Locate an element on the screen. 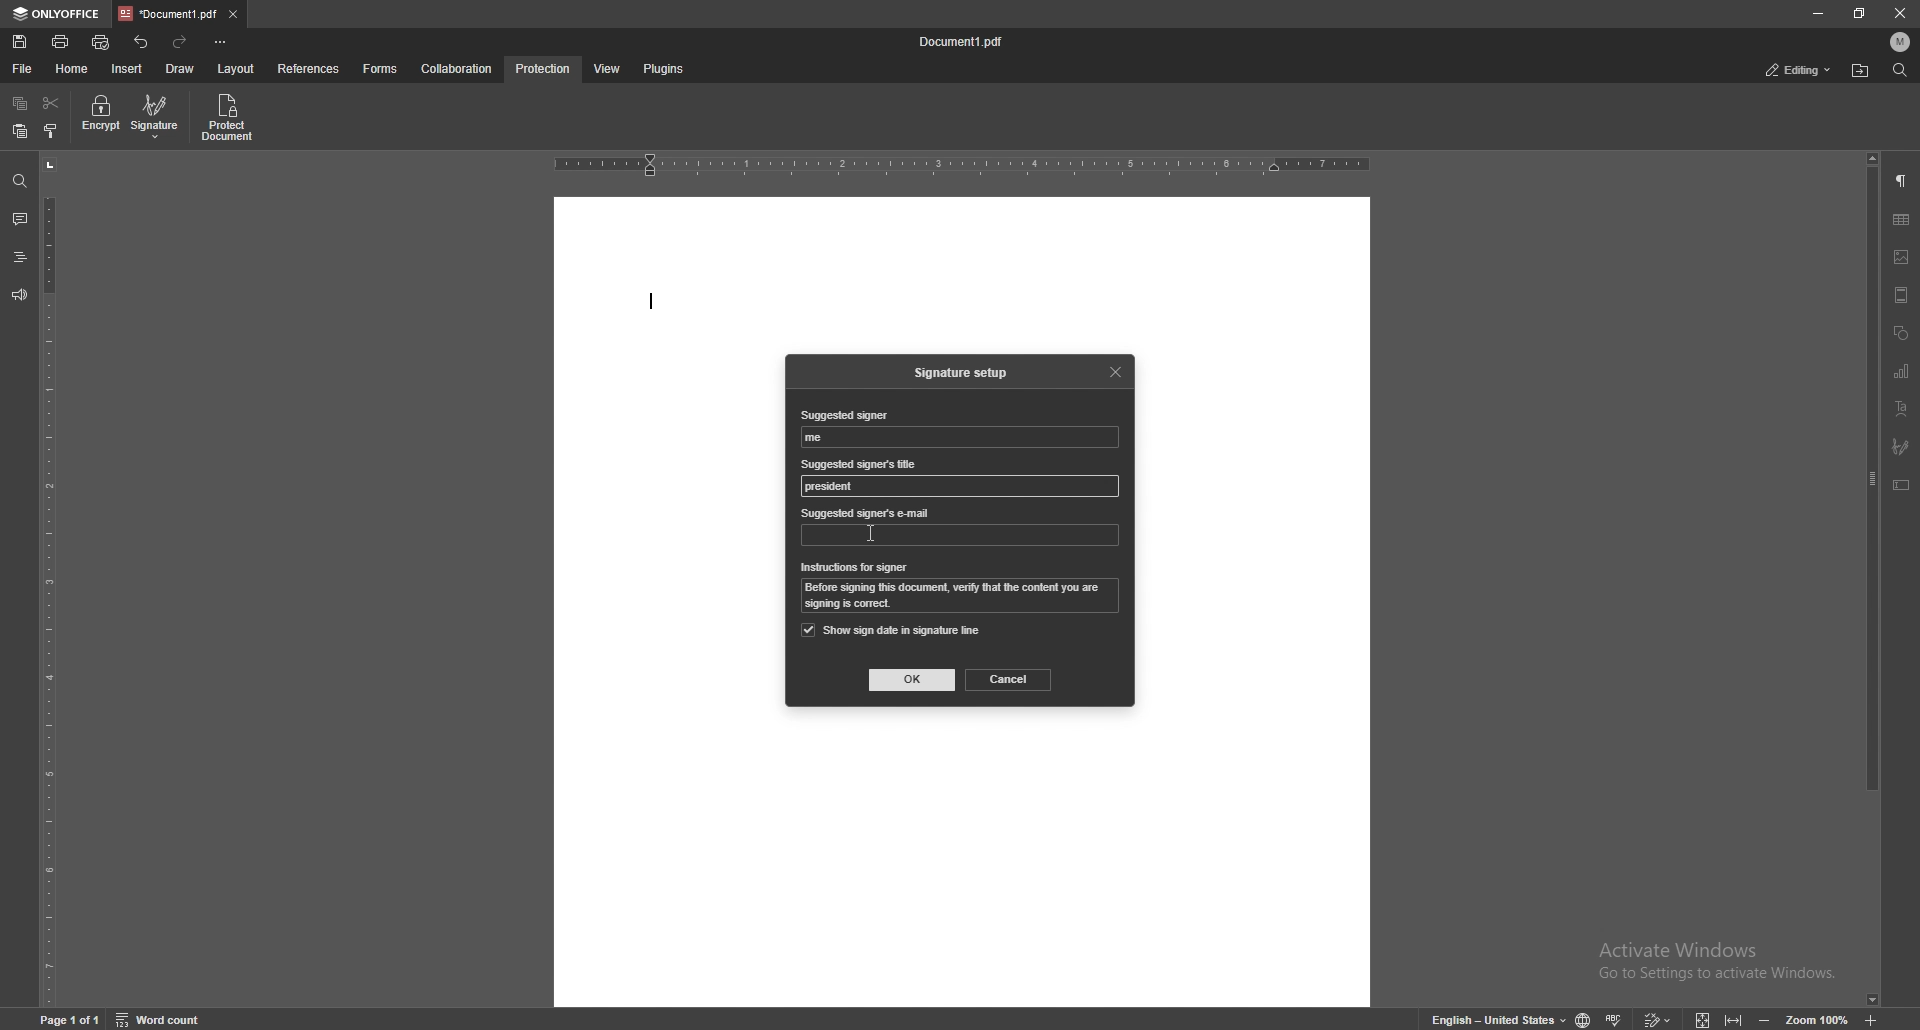 The image size is (1920, 1030). zoom is located at coordinates (1803, 1019).